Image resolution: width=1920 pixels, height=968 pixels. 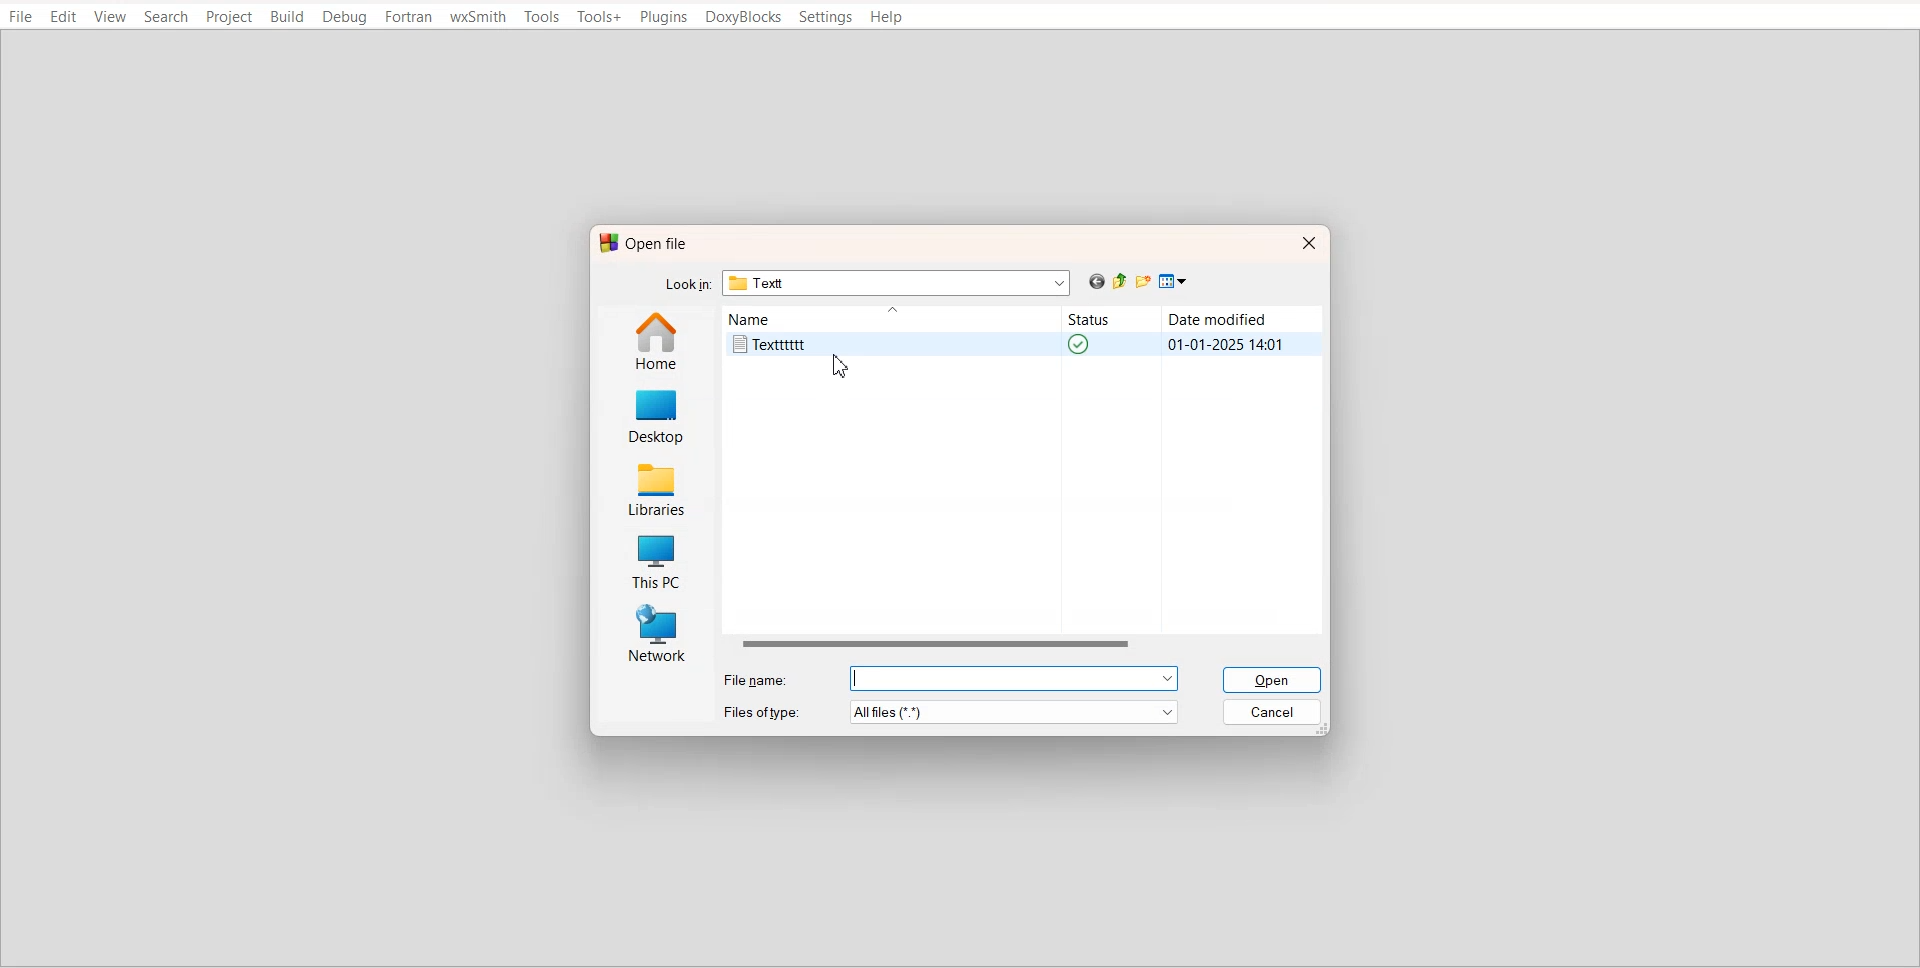 What do you see at coordinates (761, 318) in the screenshot?
I see `Name` at bounding box center [761, 318].